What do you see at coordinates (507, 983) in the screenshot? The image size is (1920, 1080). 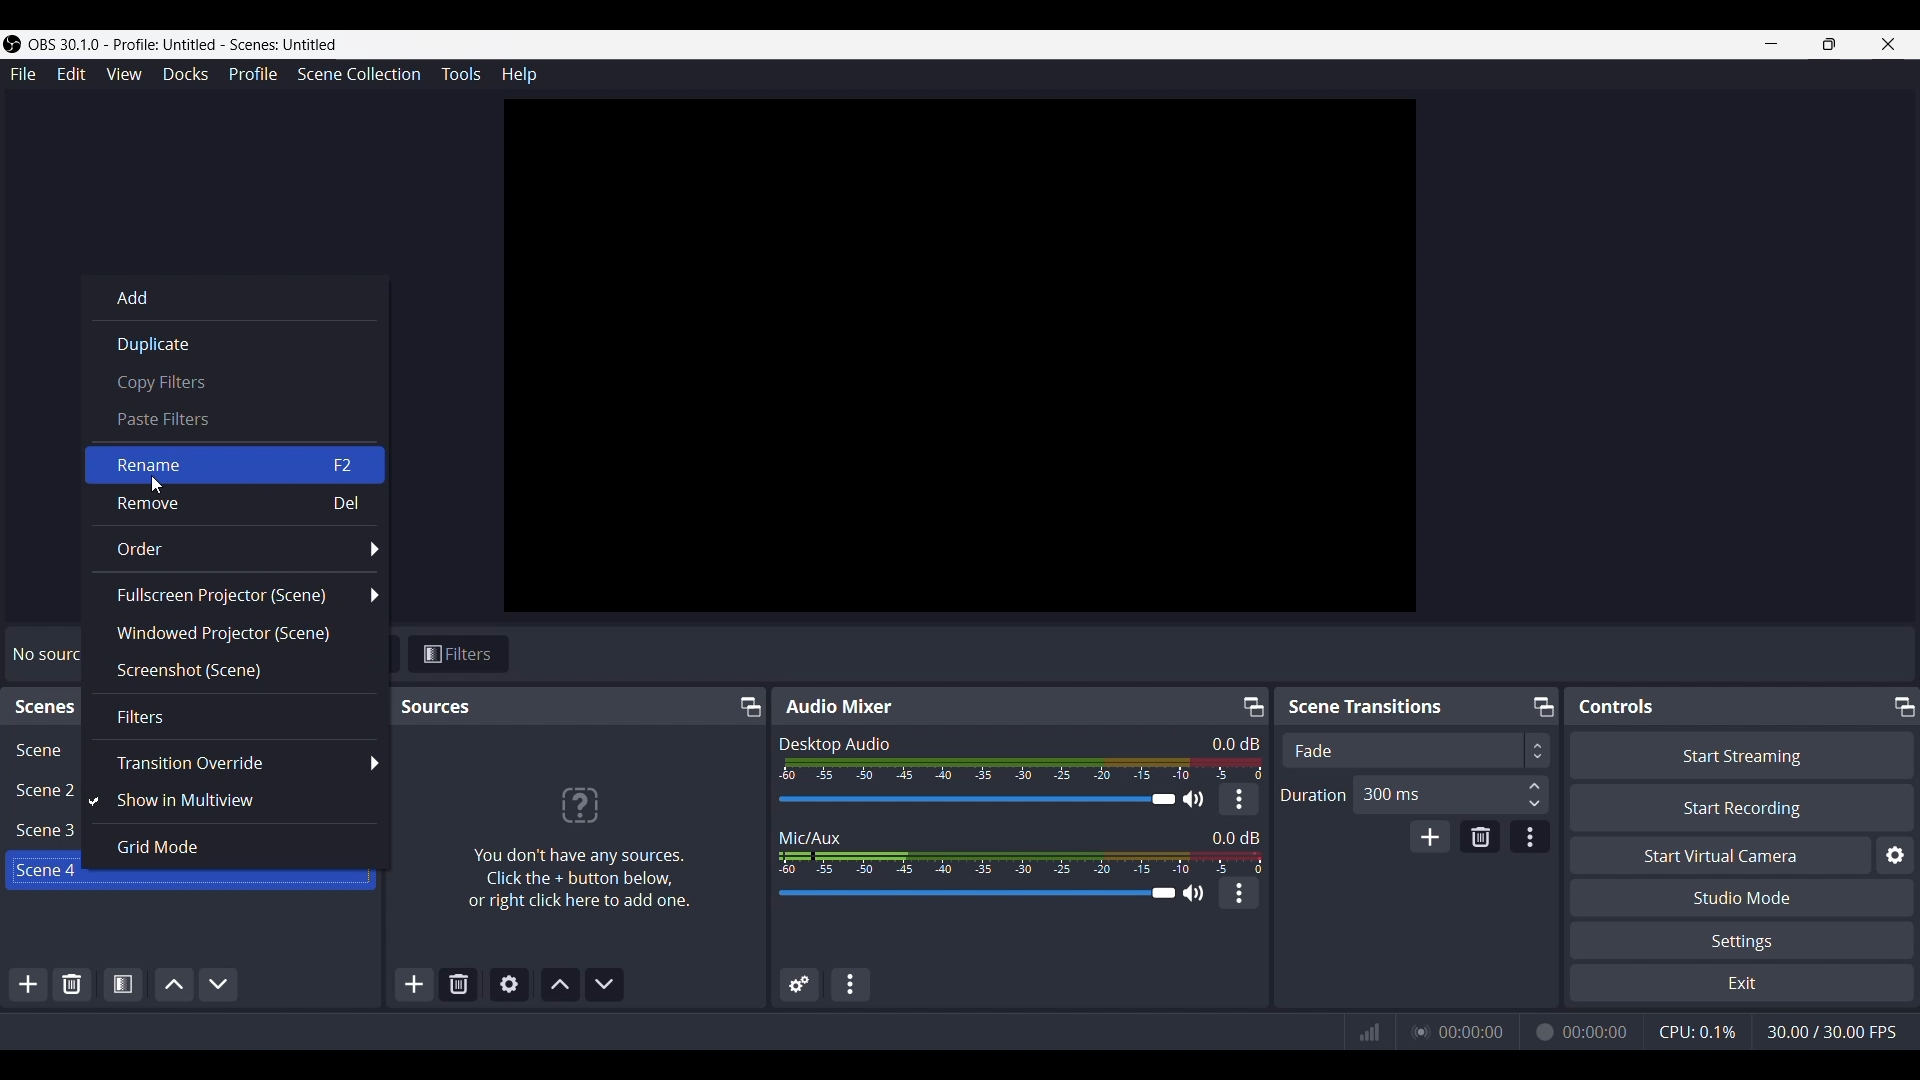 I see `Open source properties` at bounding box center [507, 983].